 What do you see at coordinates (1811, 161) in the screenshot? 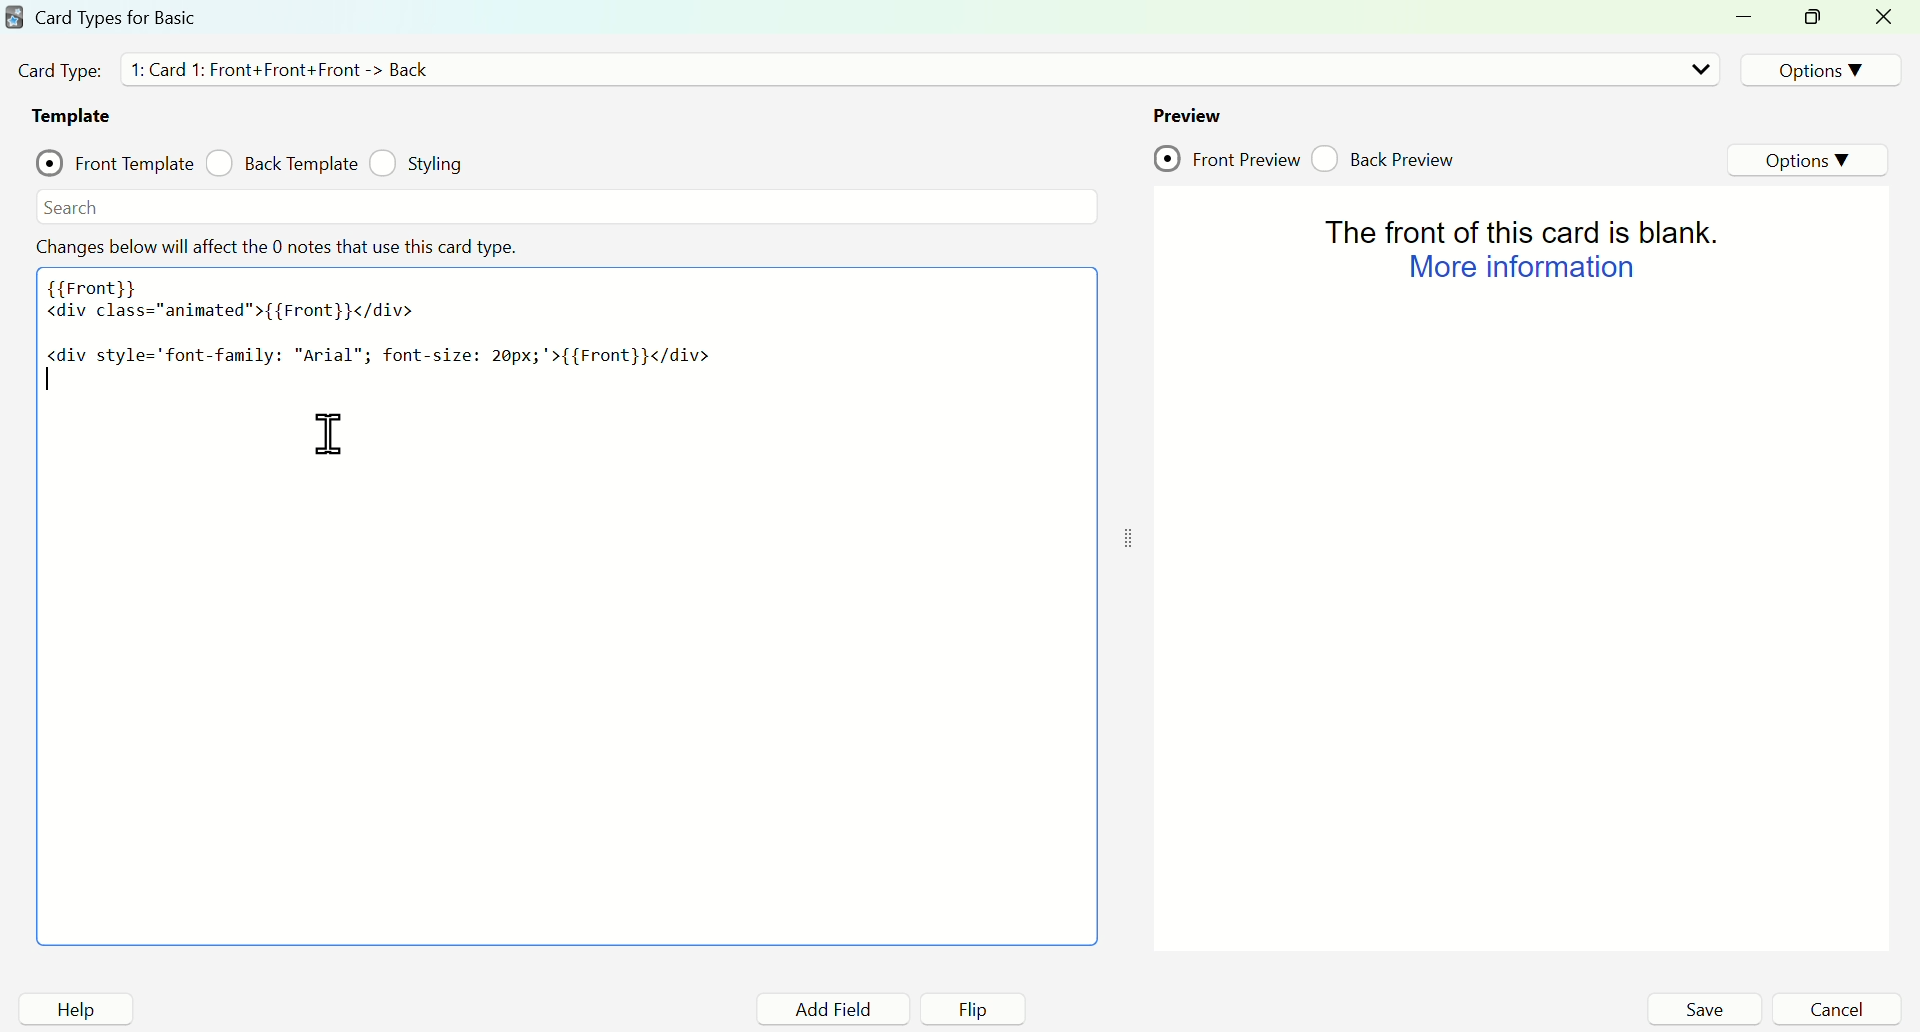
I see `Option` at bounding box center [1811, 161].